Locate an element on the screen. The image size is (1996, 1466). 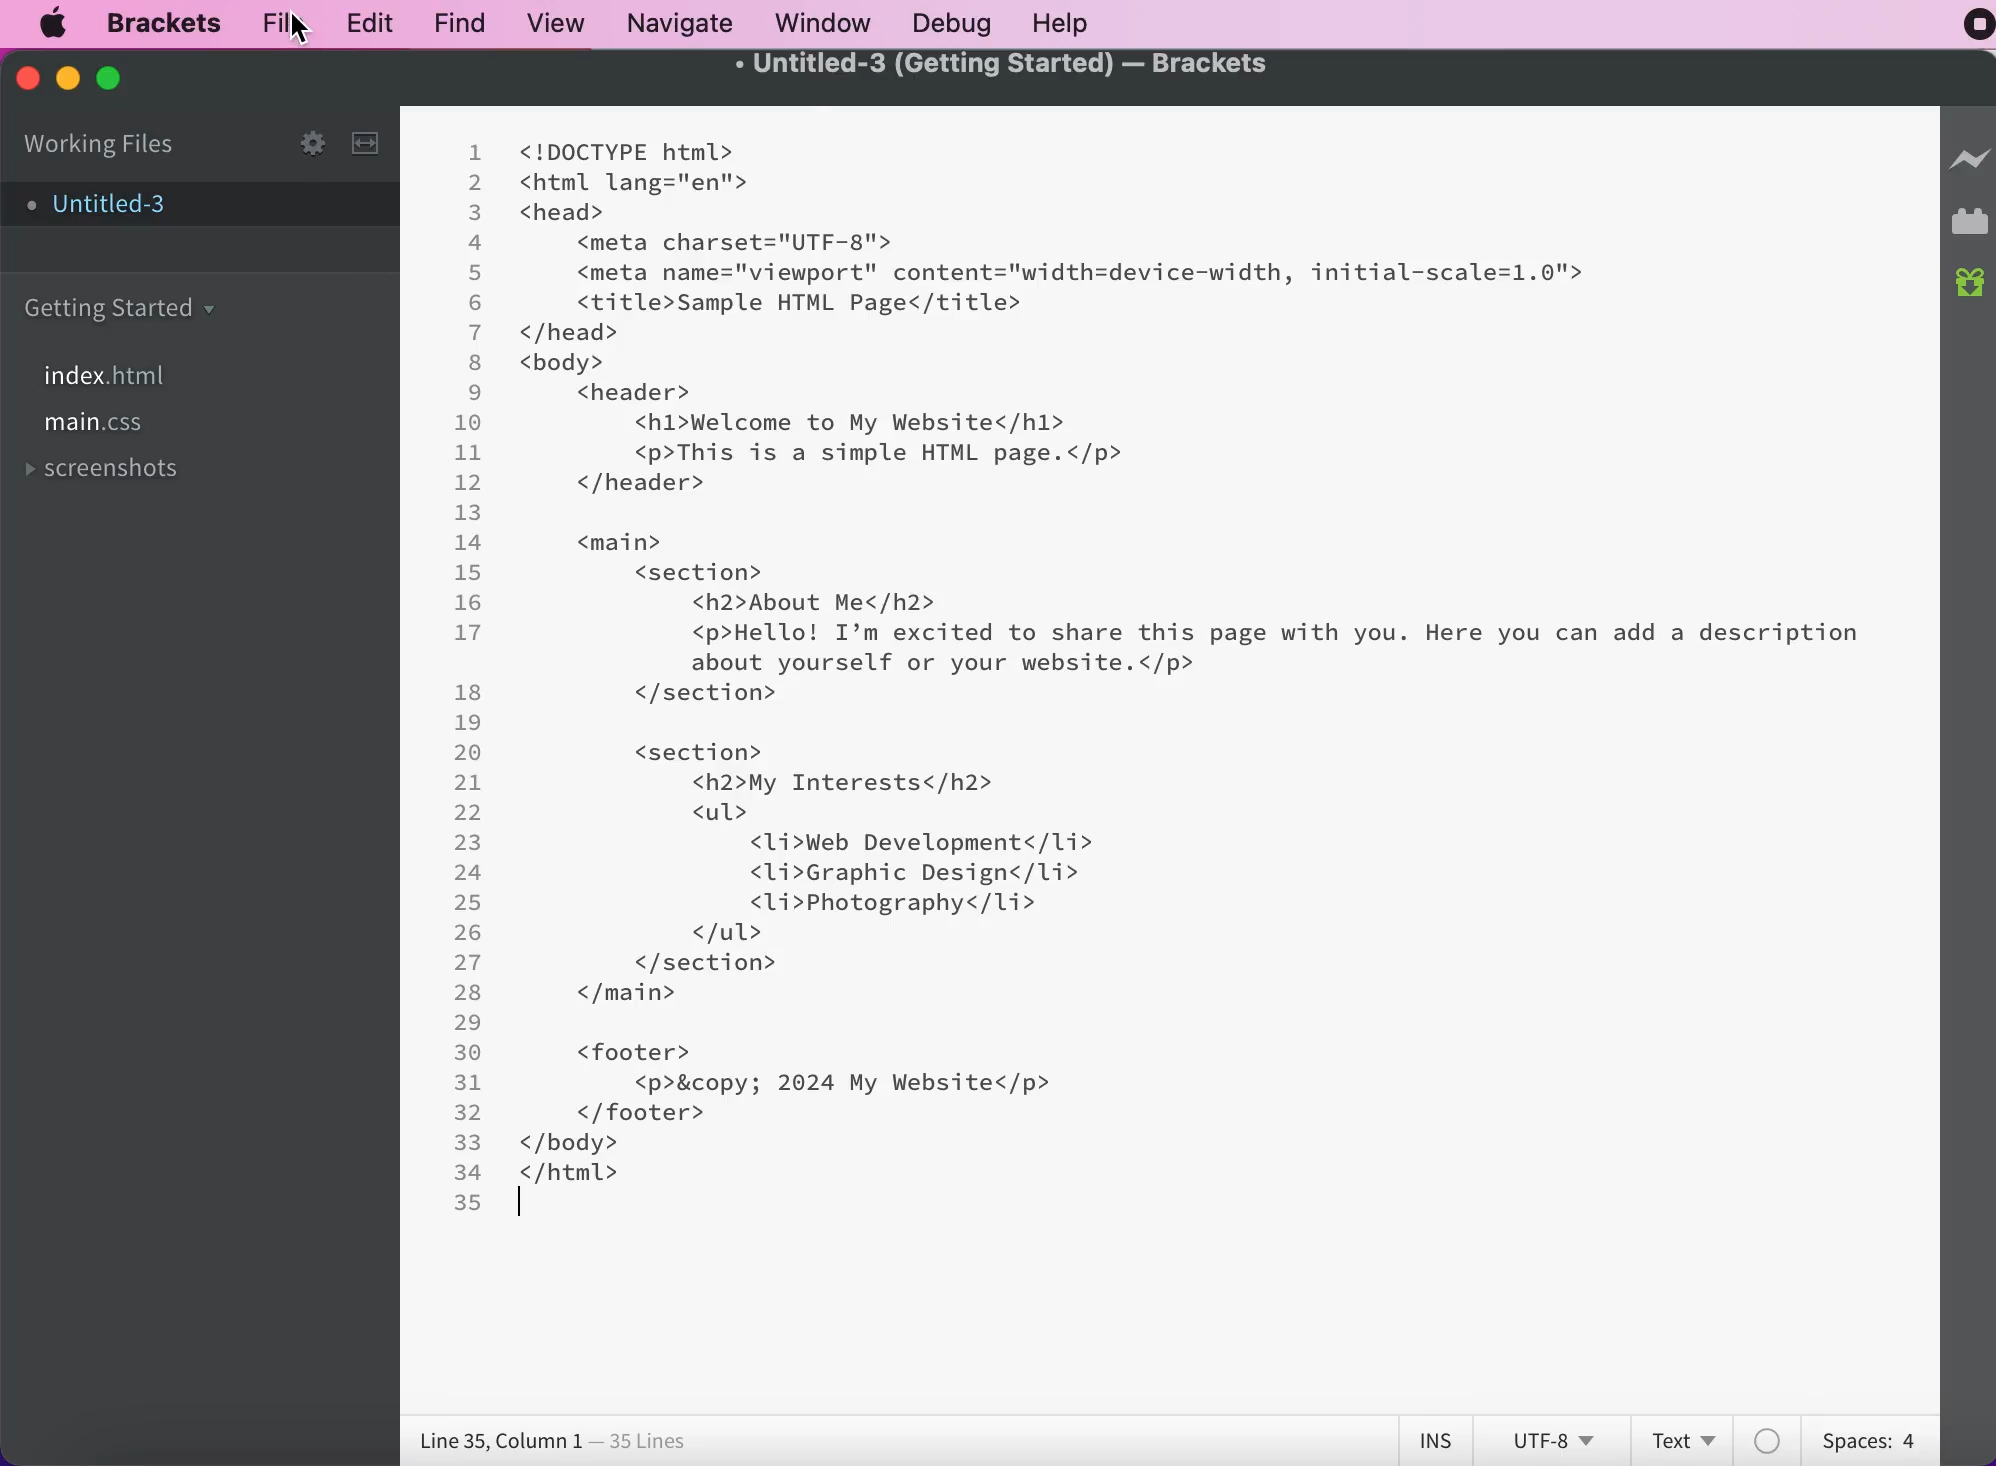
28 is located at coordinates (468, 992).